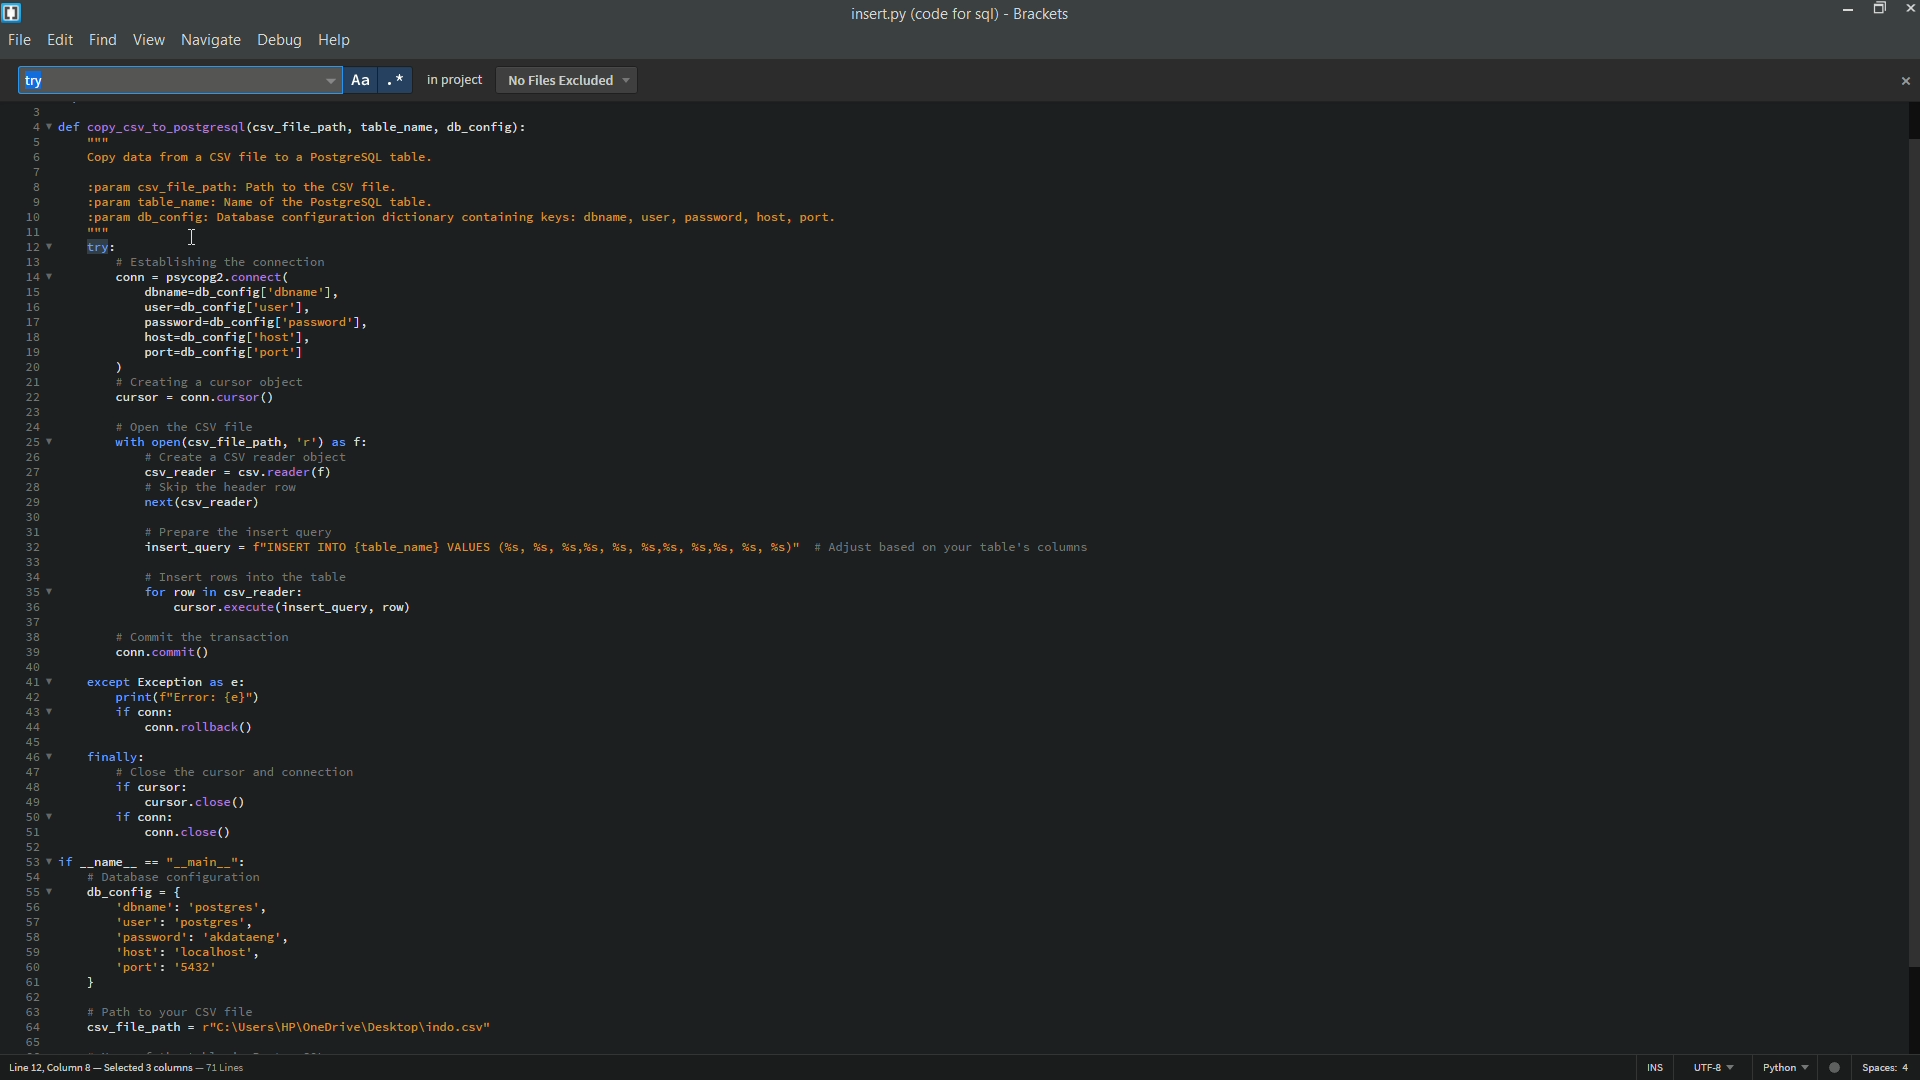 The width and height of the screenshot is (1920, 1080). What do you see at coordinates (59, 40) in the screenshot?
I see `edit menu` at bounding box center [59, 40].